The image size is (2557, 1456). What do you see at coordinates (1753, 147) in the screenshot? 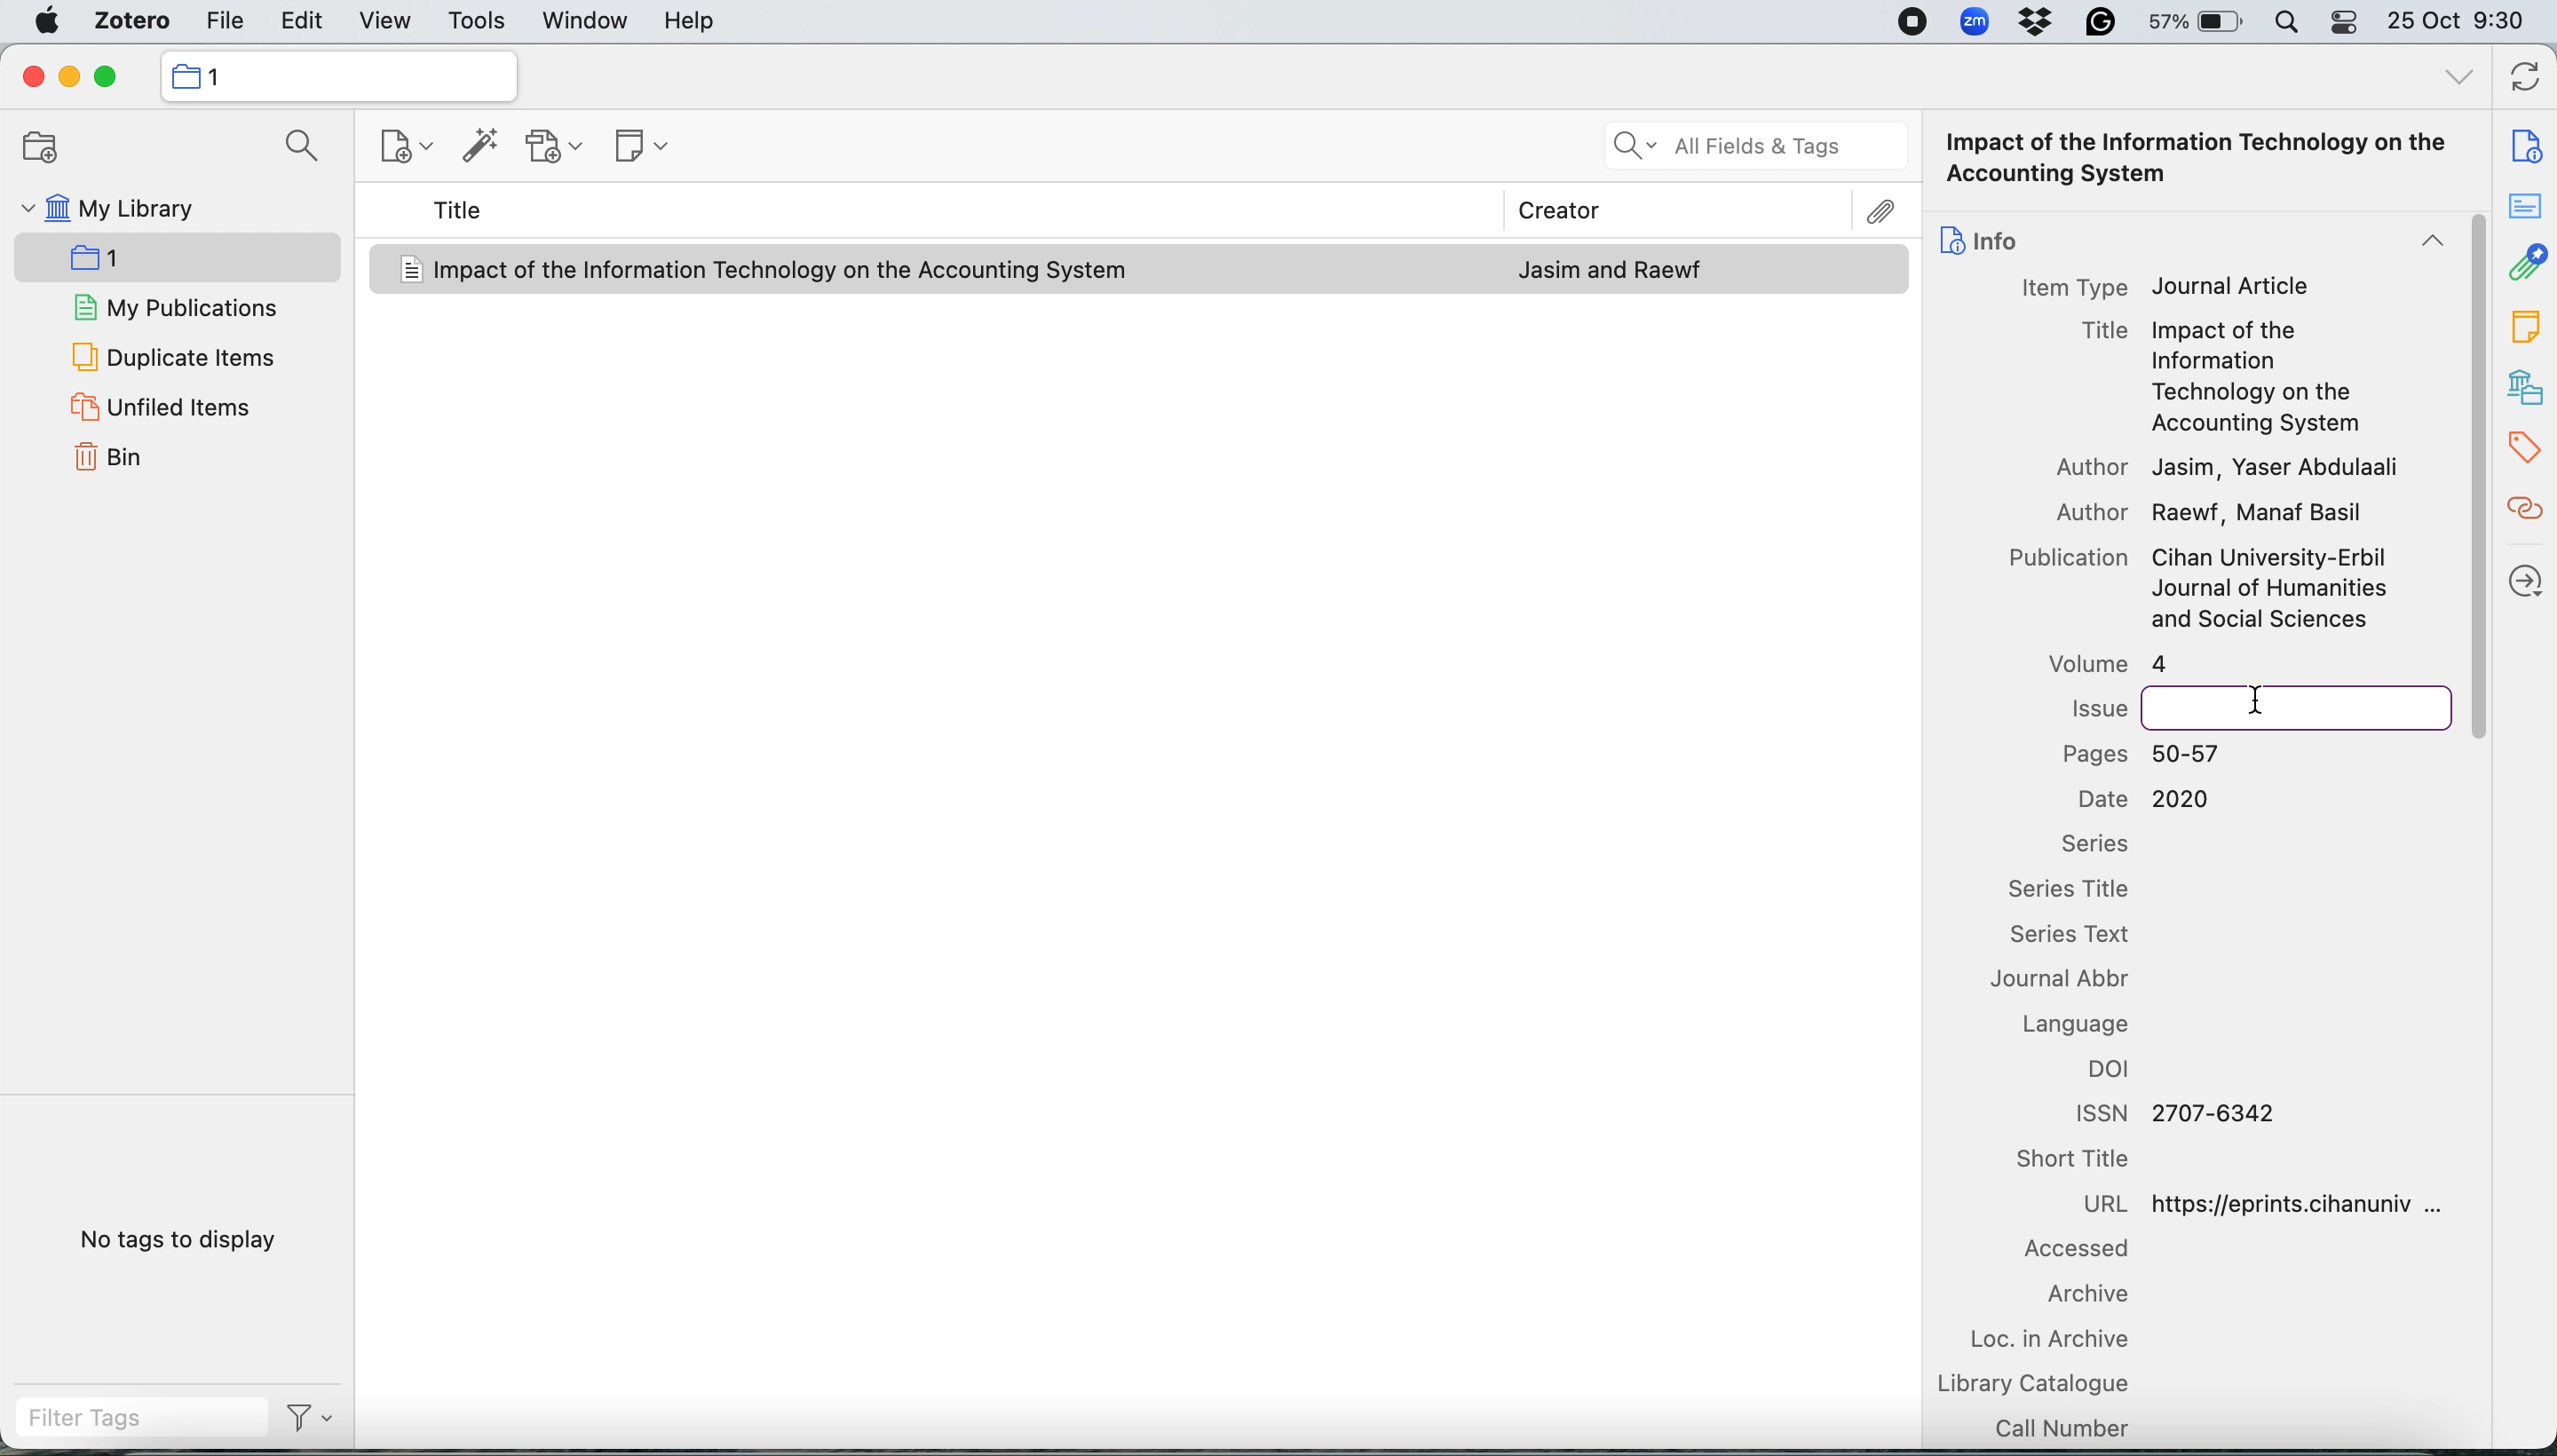
I see `All fields & Tags` at bounding box center [1753, 147].